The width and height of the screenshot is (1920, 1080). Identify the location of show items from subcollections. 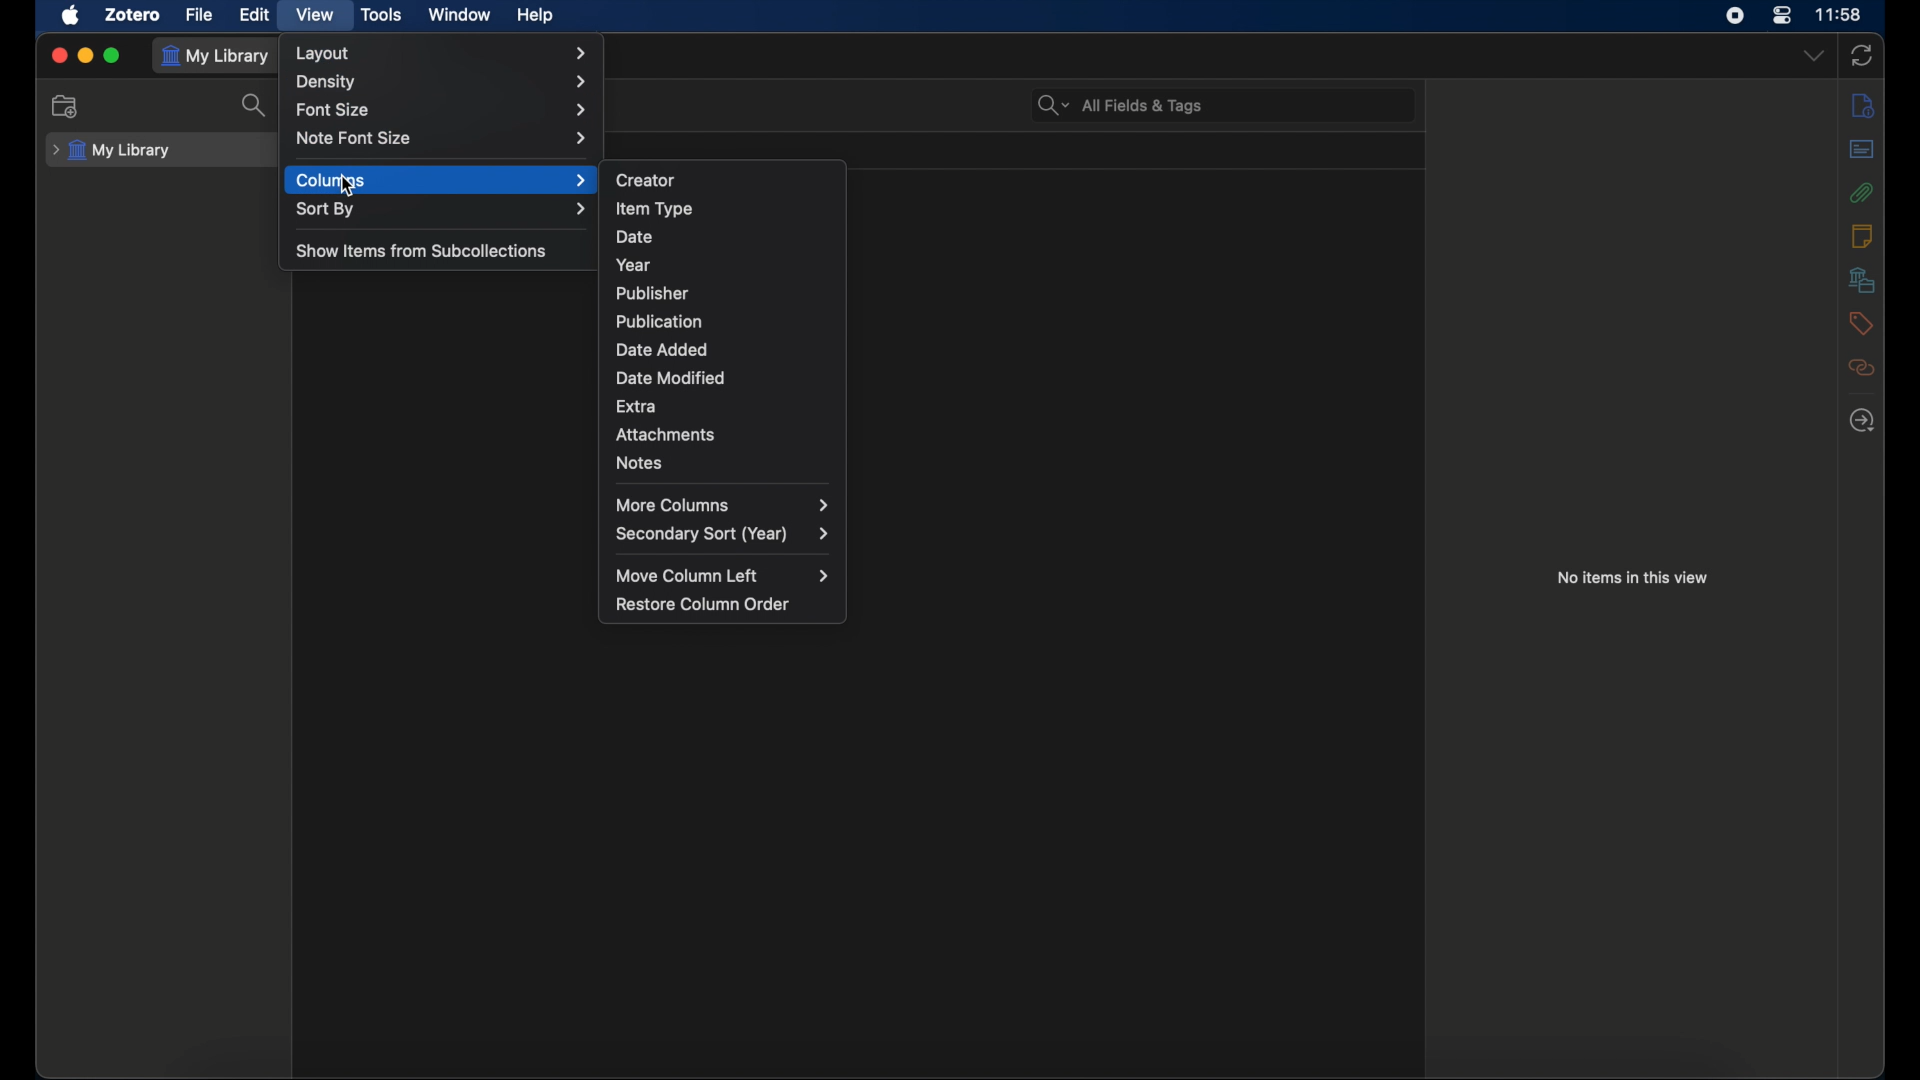
(420, 249).